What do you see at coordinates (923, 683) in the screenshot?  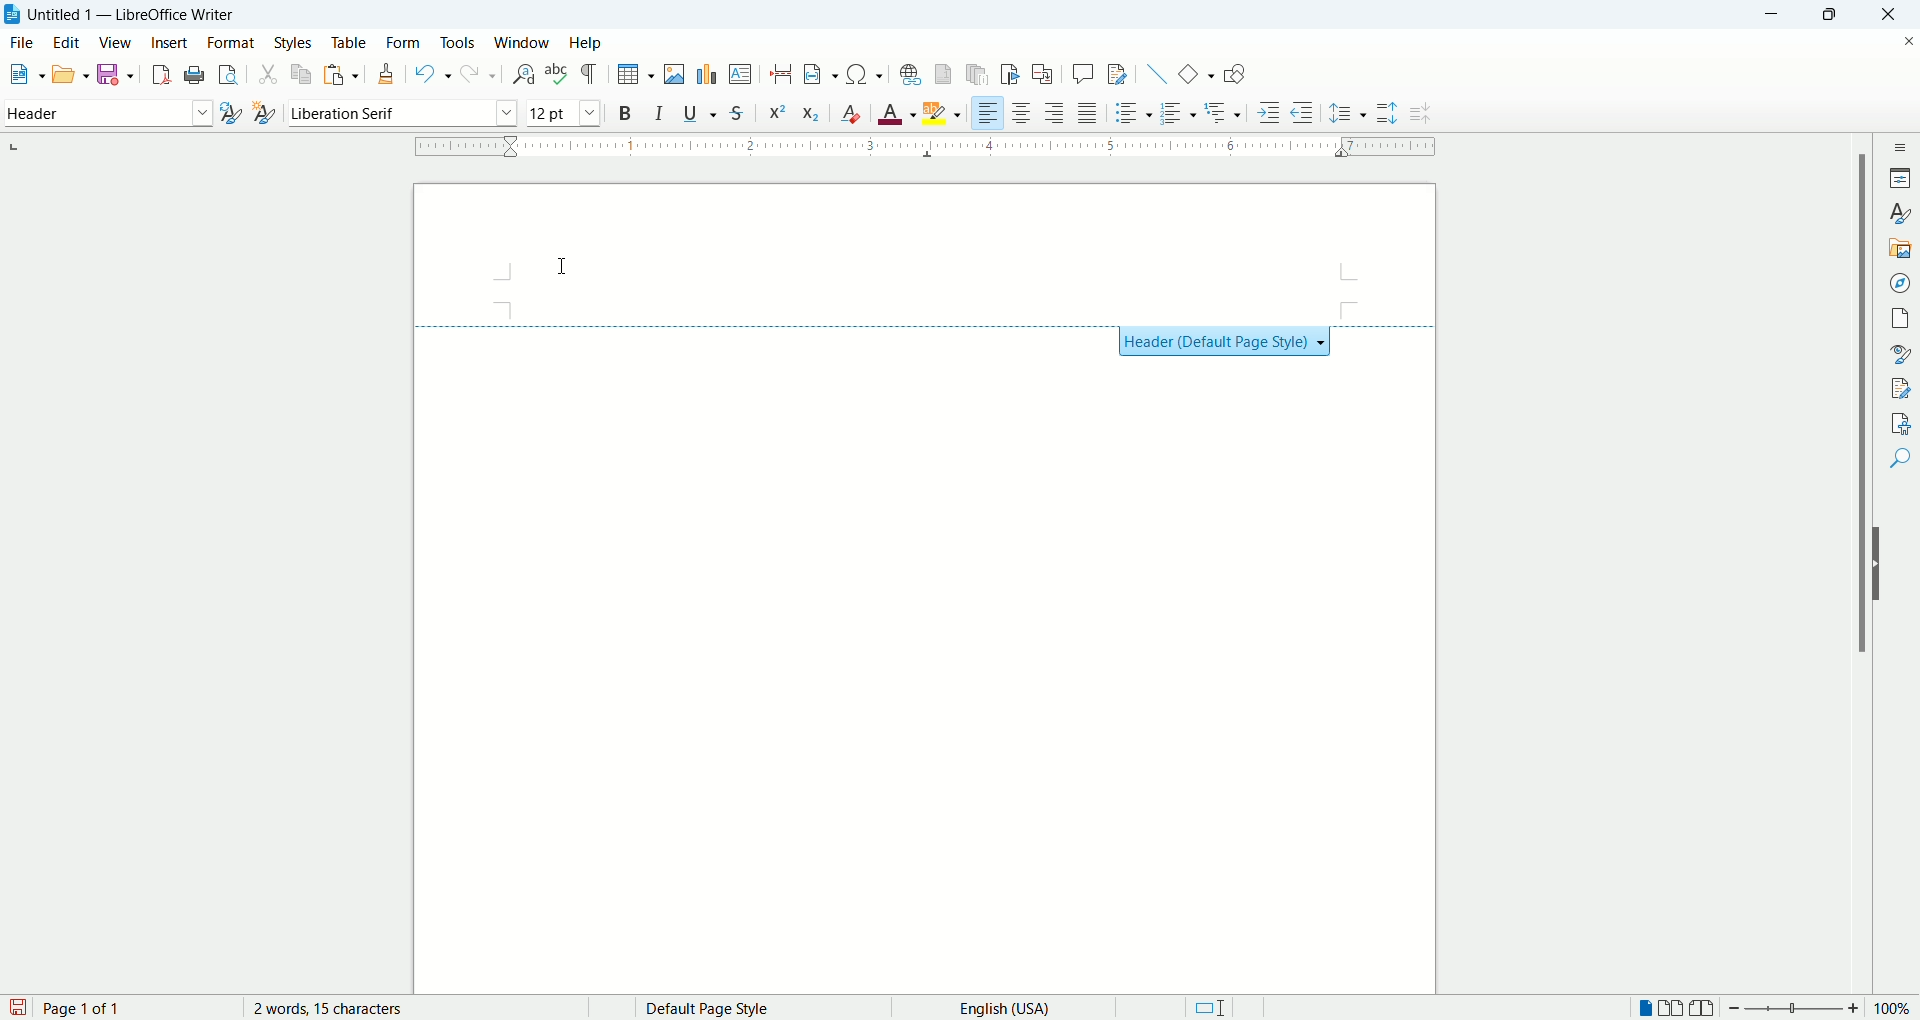 I see `main page` at bounding box center [923, 683].